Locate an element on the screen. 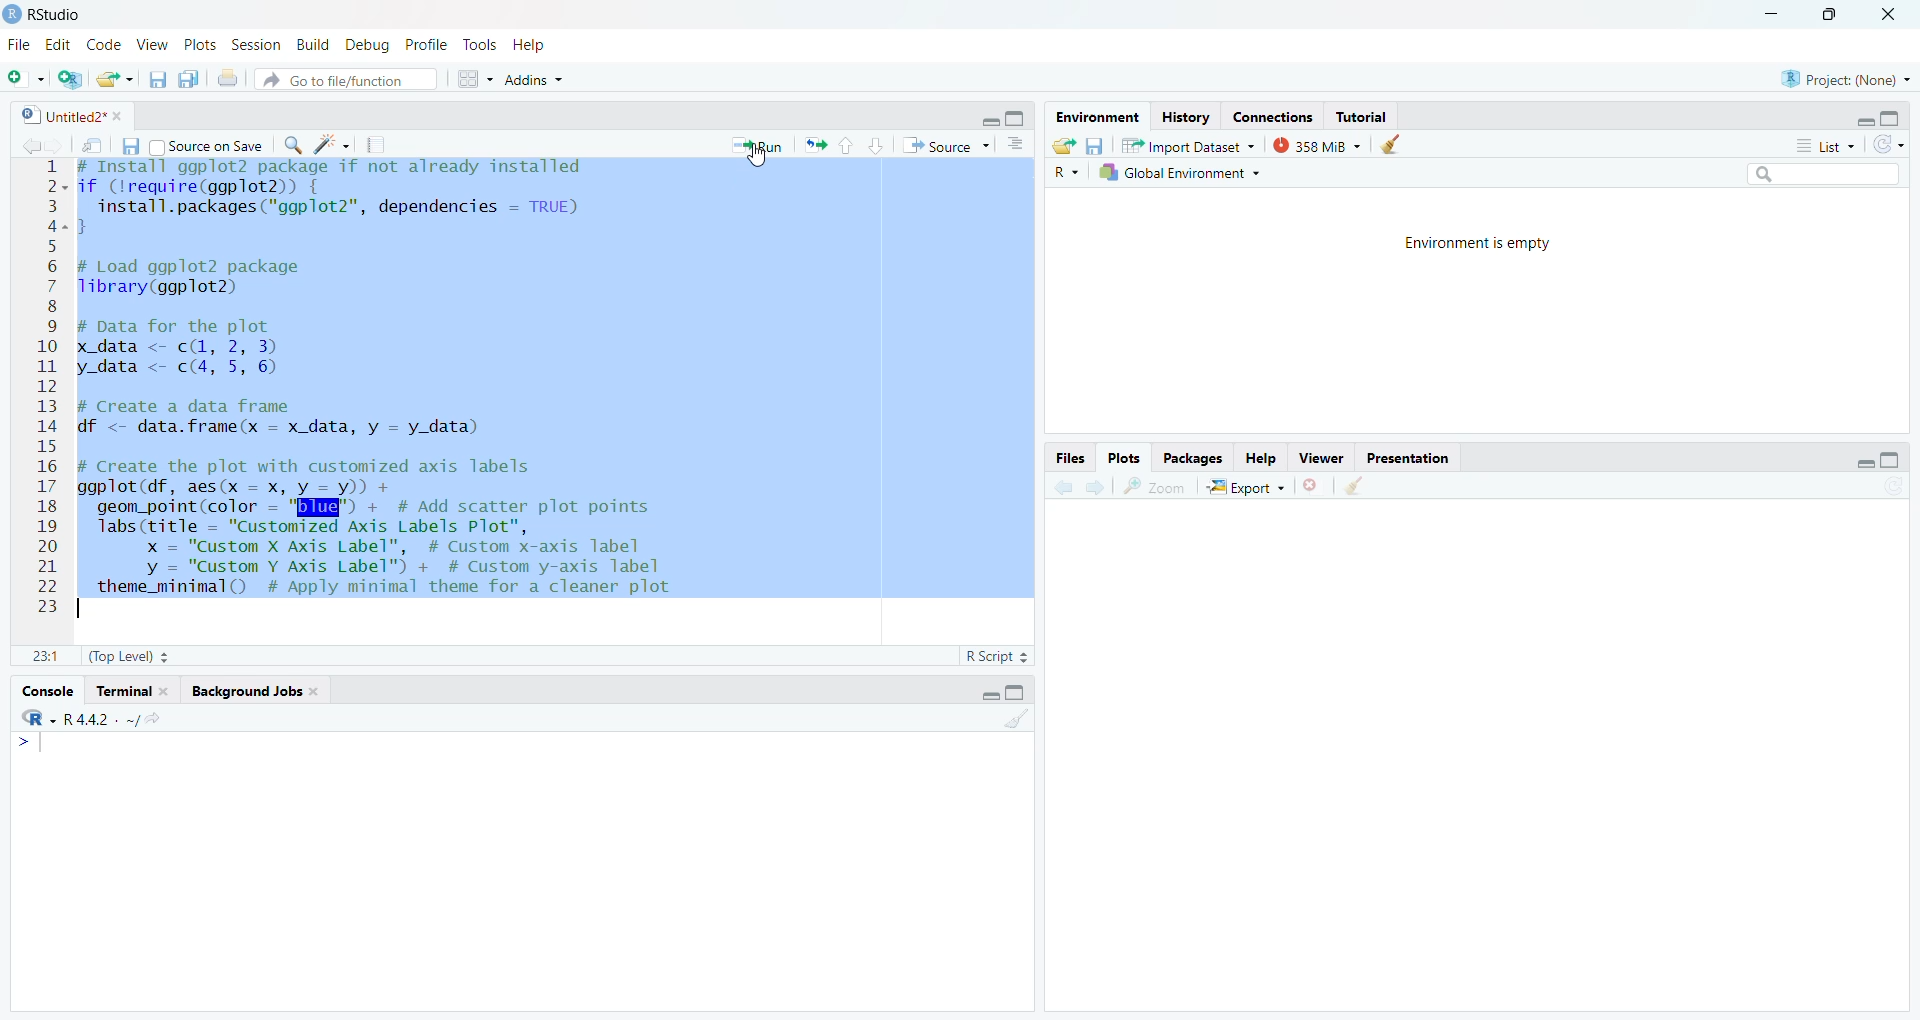  options is located at coordinates (1015, 146).